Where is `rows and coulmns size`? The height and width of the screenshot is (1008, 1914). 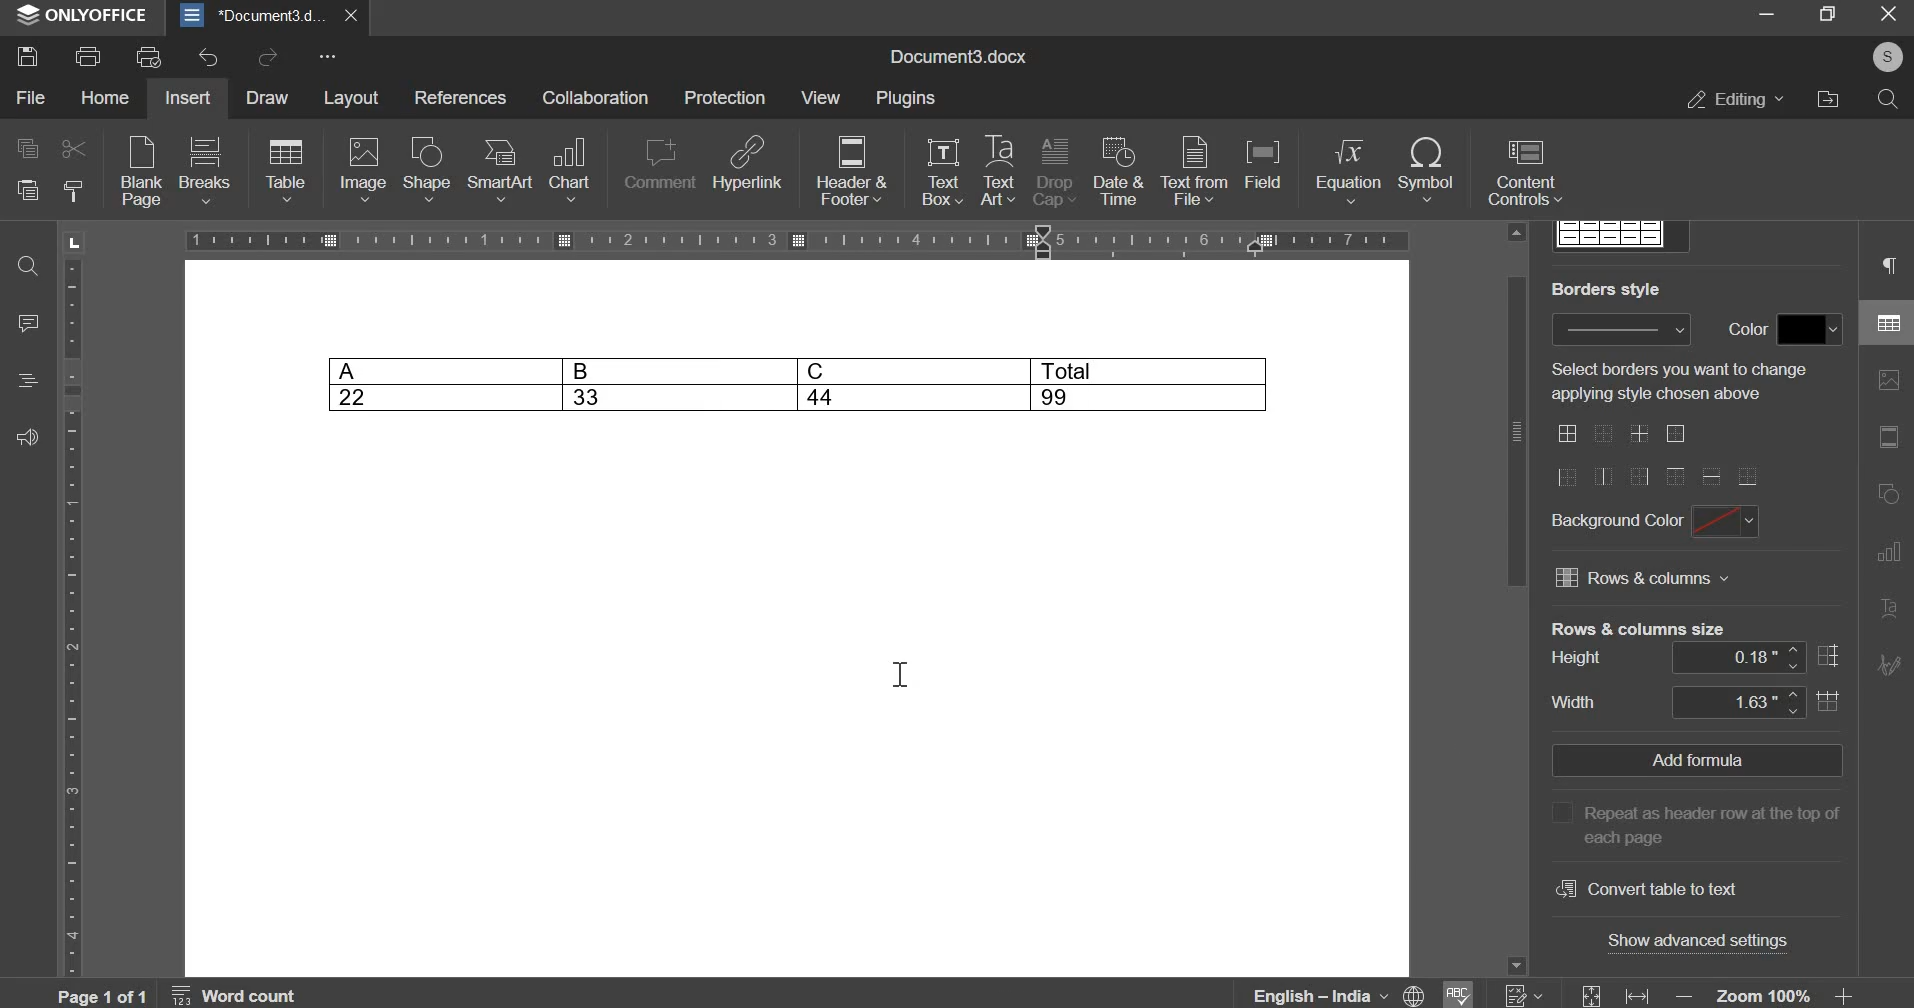
rows and coulmns size is located at coordinates (1637, 627).